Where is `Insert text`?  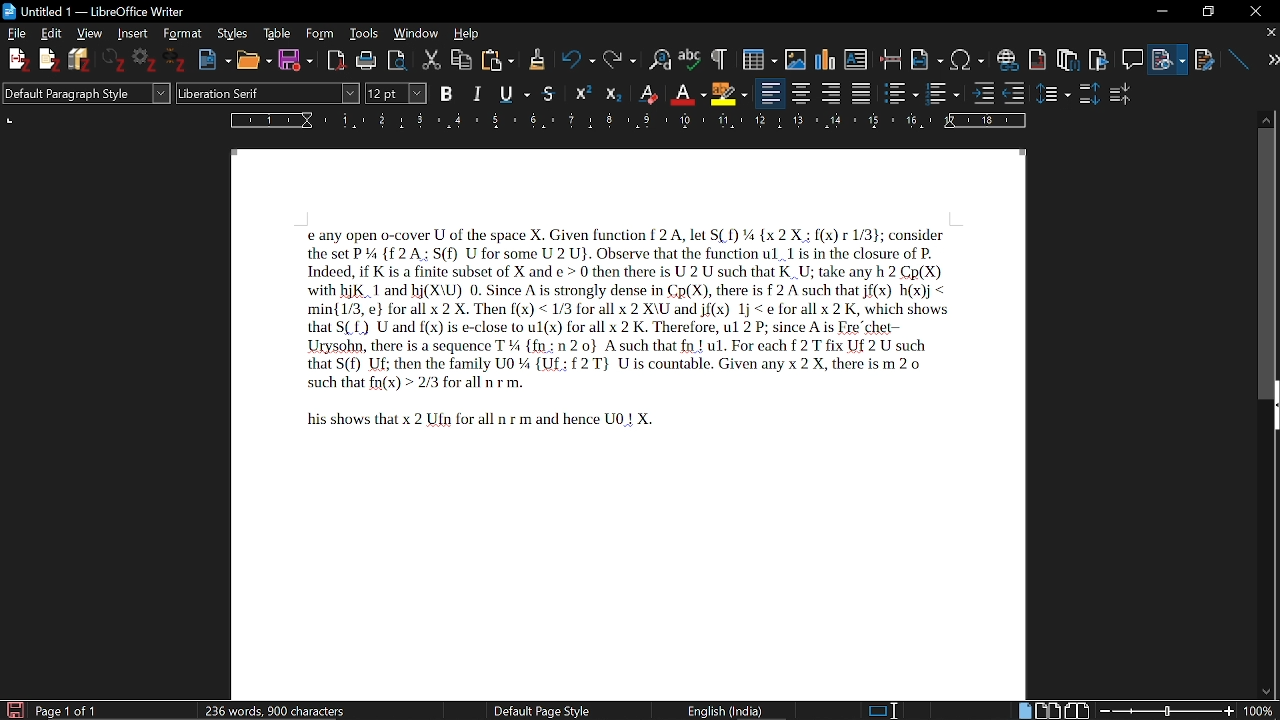 Insert text is located at coordinates (858, 55).